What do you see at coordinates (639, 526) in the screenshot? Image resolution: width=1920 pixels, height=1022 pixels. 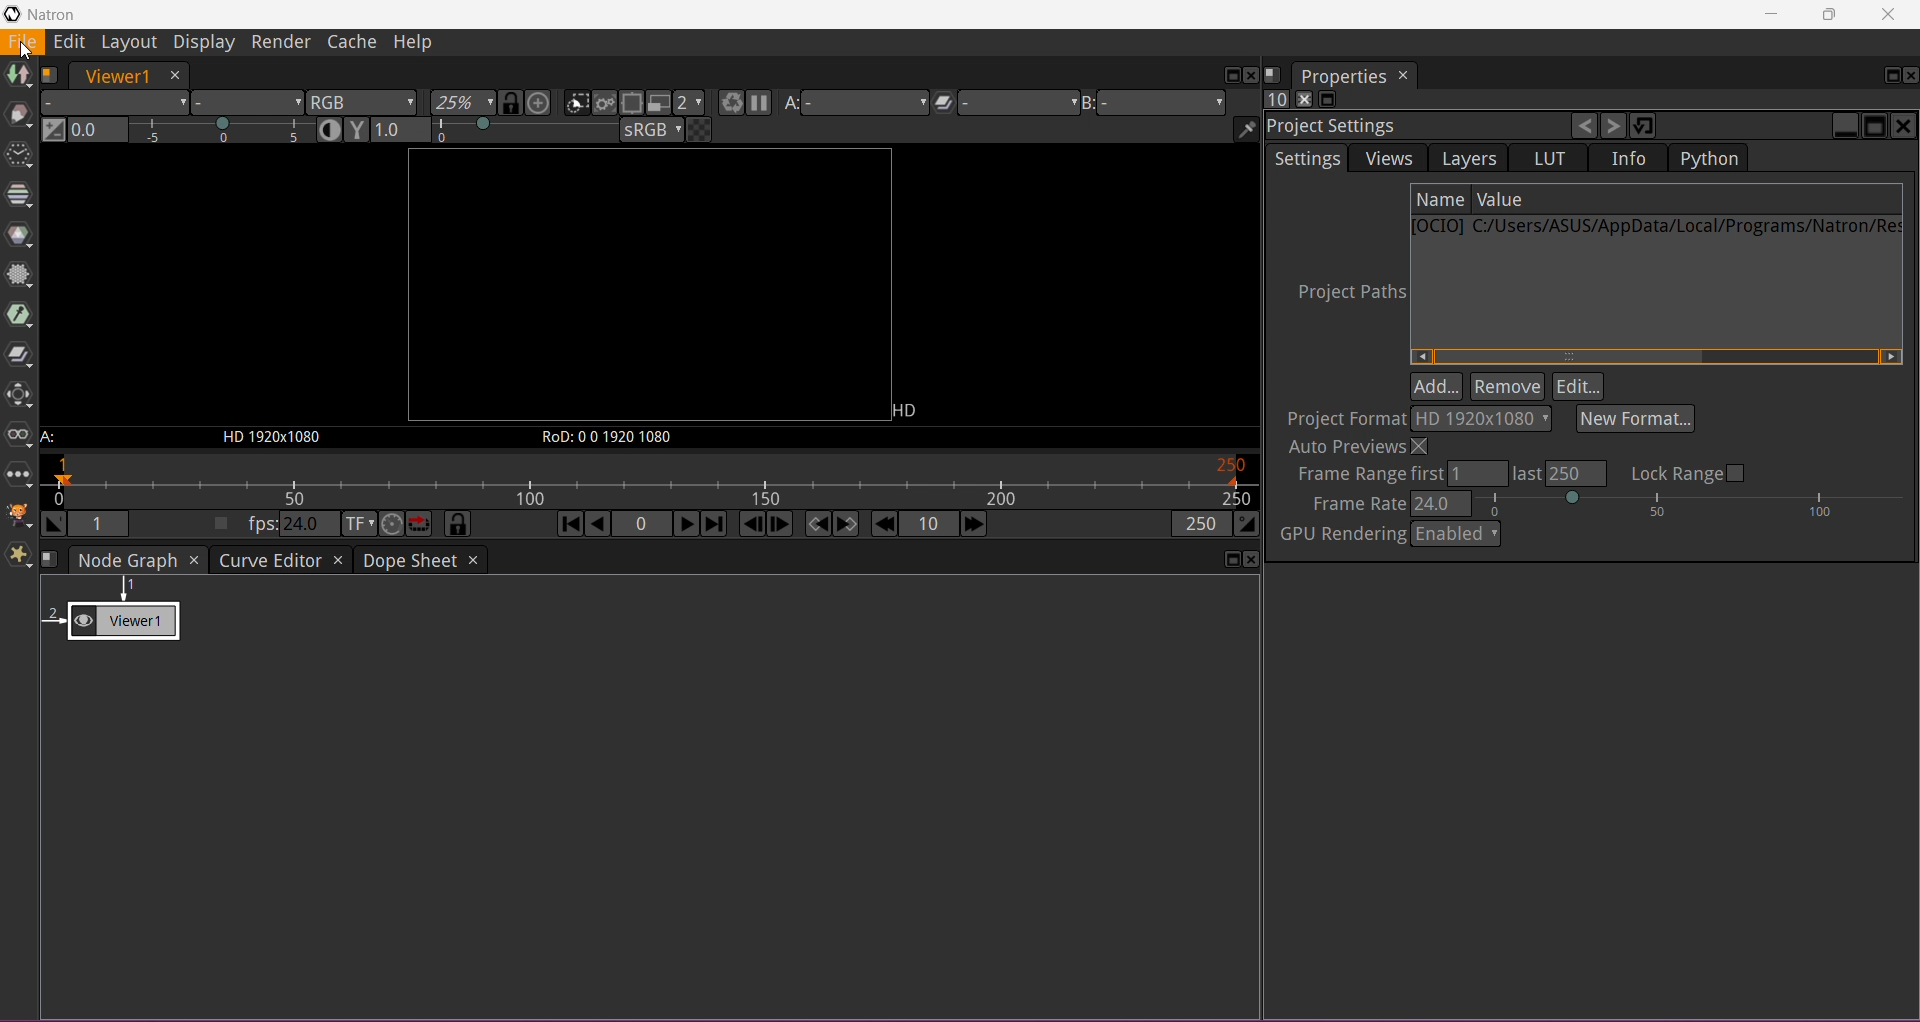 I see `Current frame number` at bounding box center [639, 526].